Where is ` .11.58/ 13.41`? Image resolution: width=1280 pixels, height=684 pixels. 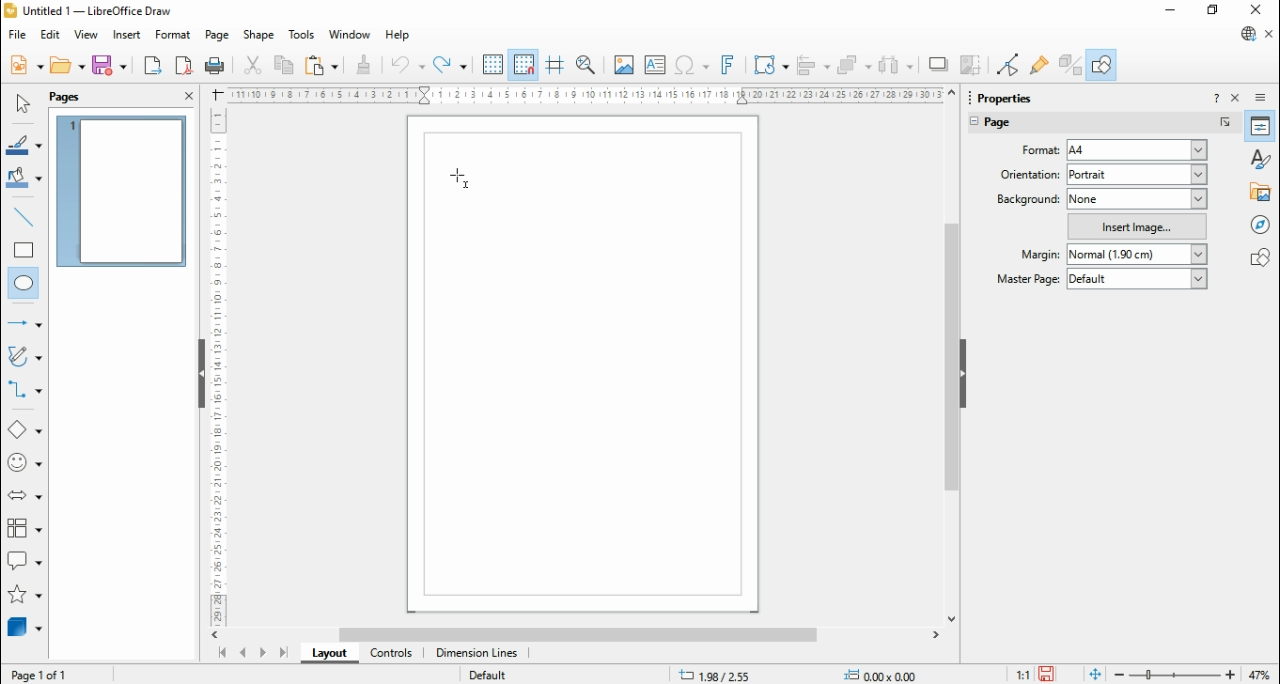
 .11.58/ 13.41 is located at coordinates (719, 674).